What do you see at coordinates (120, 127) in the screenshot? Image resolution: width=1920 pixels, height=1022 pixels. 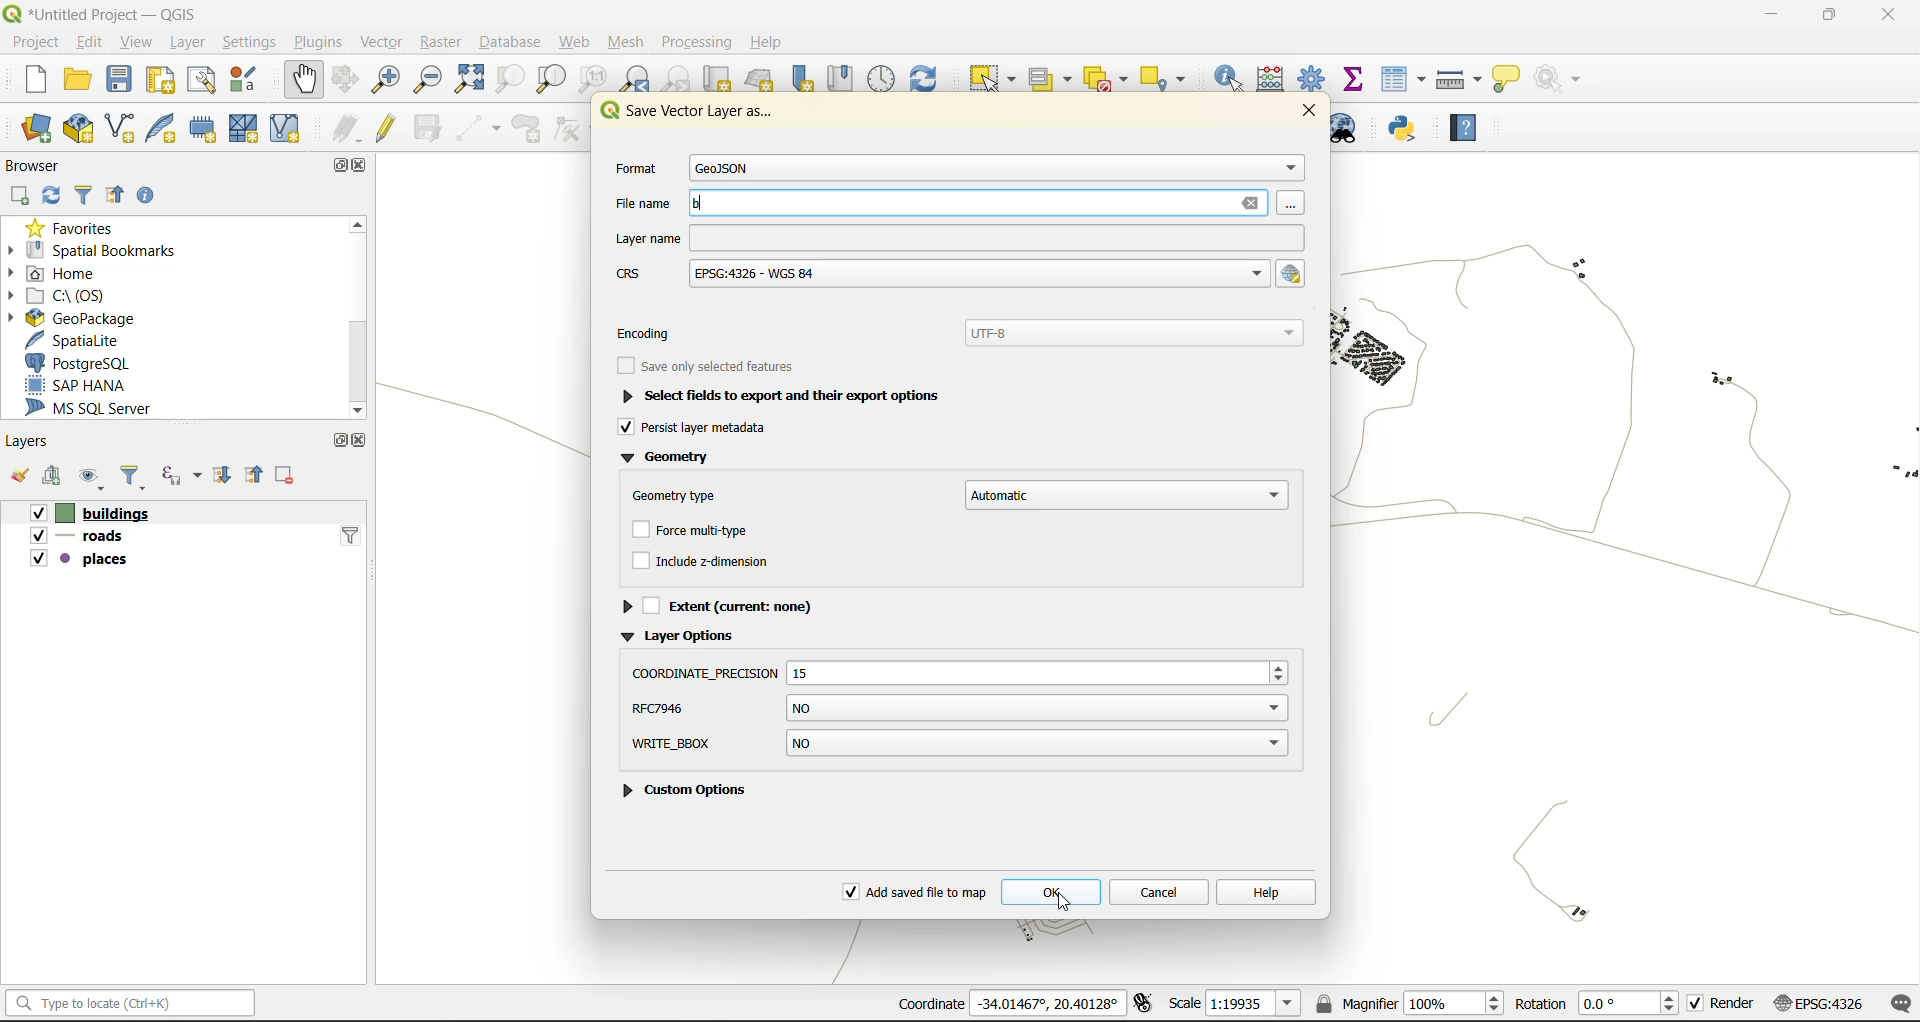 I see `new shapefile` at bounding box center [120, 127].